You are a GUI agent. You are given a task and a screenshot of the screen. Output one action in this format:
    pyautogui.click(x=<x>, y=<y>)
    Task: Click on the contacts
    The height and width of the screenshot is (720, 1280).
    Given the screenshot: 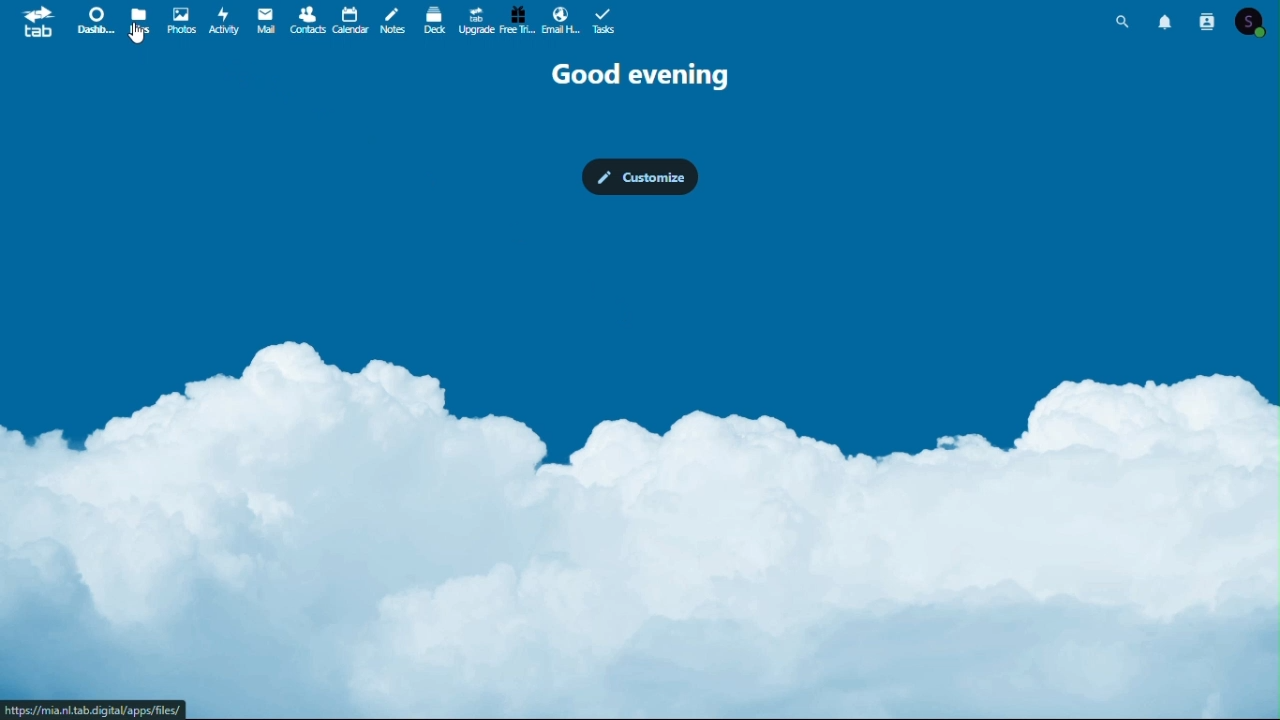 What is the action you would take?
    pyautogui.click(x=1210, y=19)
    